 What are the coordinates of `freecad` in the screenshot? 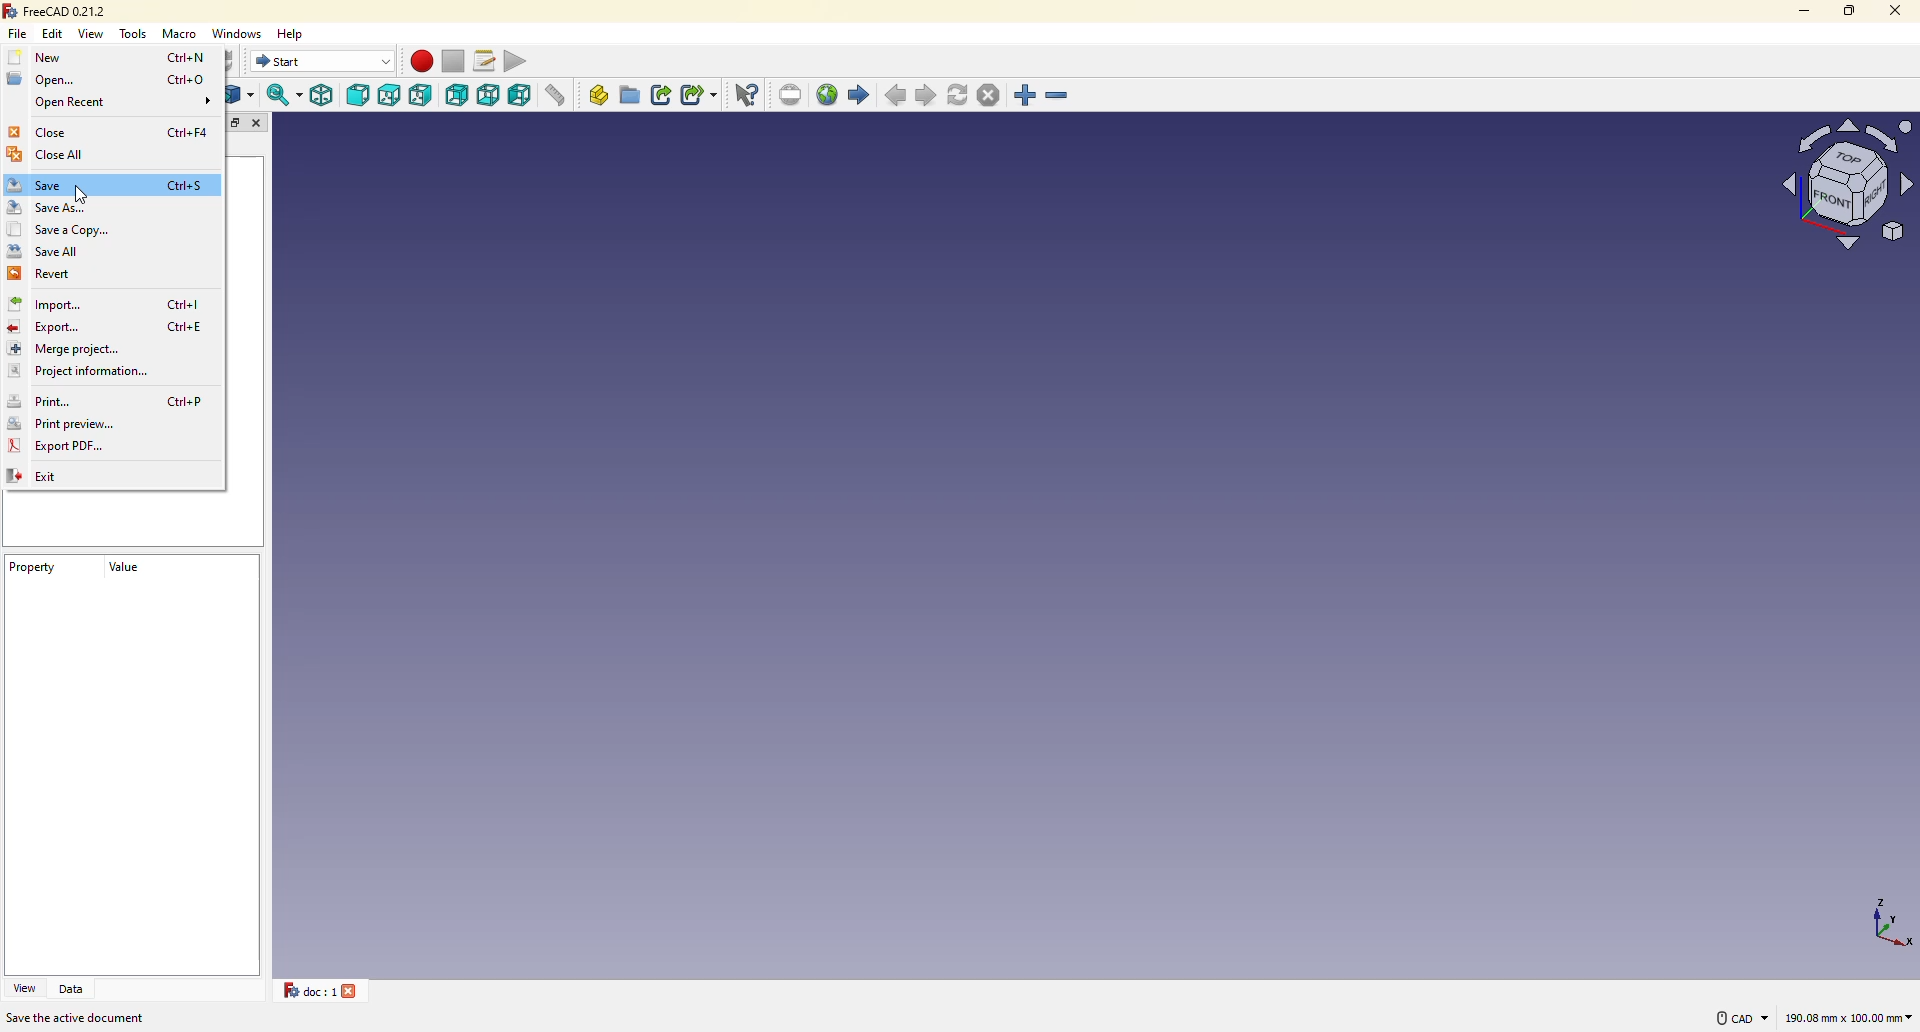 It's located at (57, 11).